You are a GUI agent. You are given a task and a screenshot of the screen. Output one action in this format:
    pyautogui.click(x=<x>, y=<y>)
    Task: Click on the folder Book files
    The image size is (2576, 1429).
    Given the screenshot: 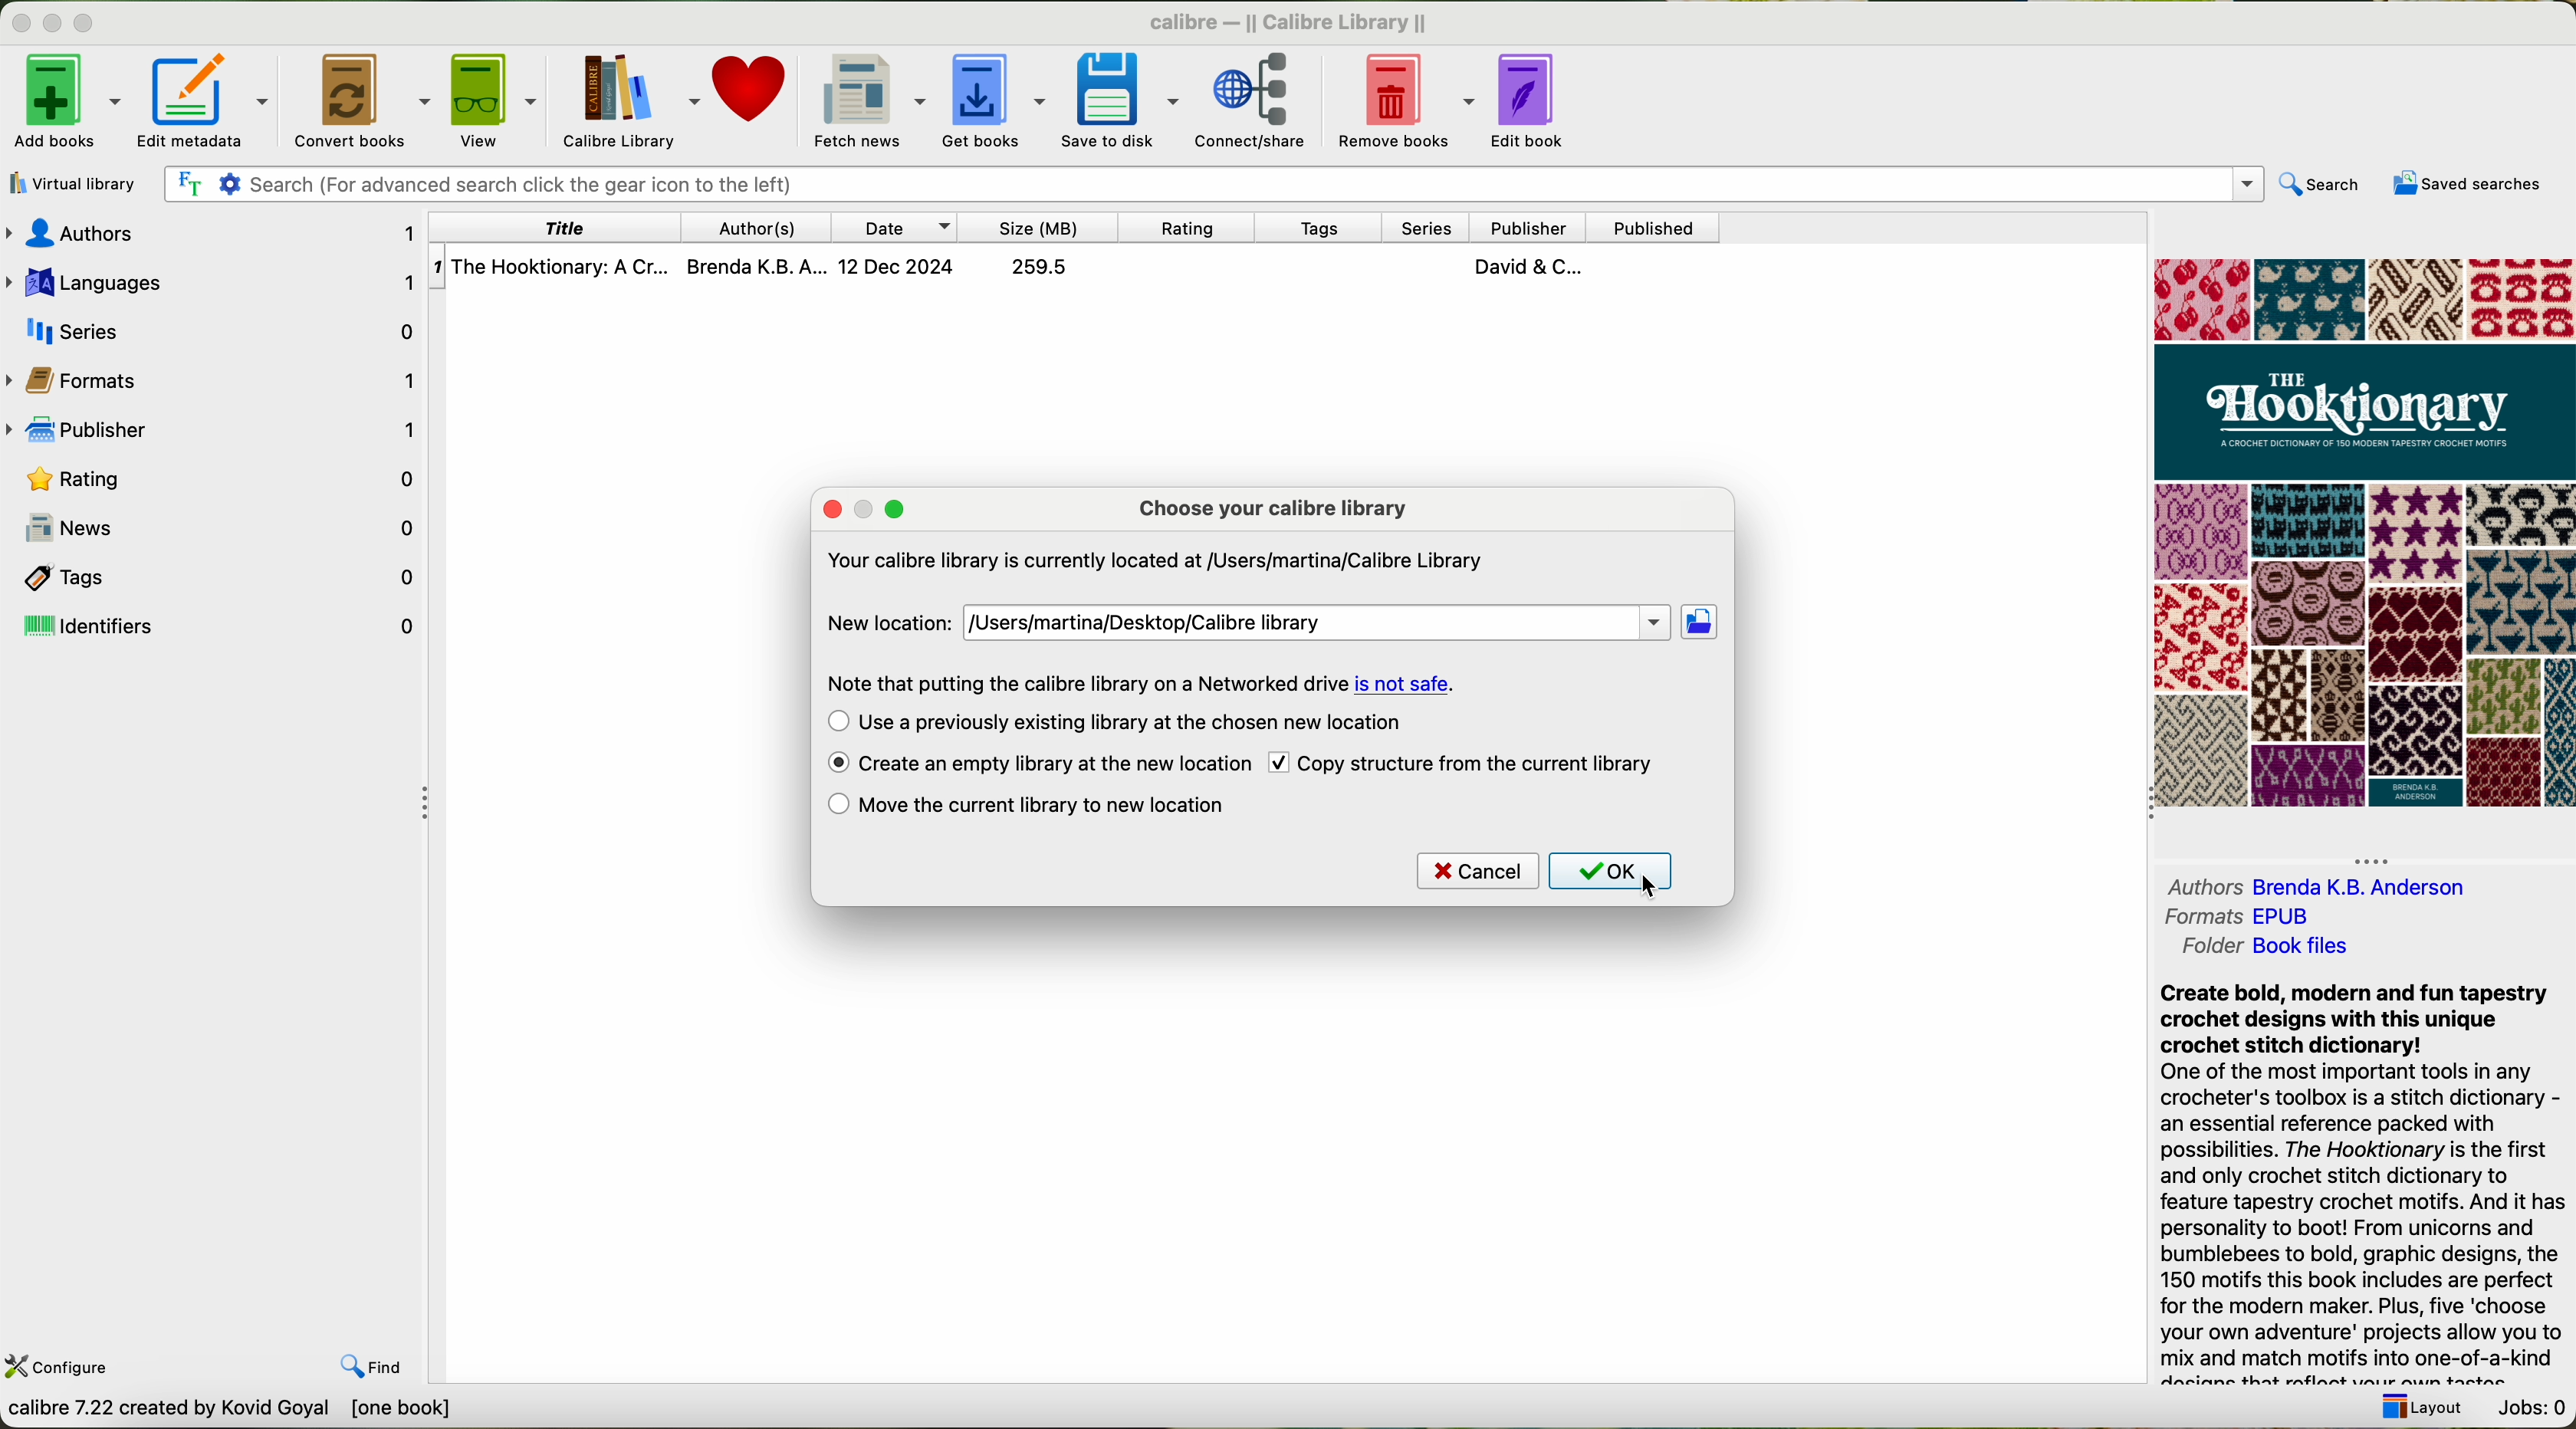 What is the action you would take?
    pyautogui.click(x=2270, y=951)
    